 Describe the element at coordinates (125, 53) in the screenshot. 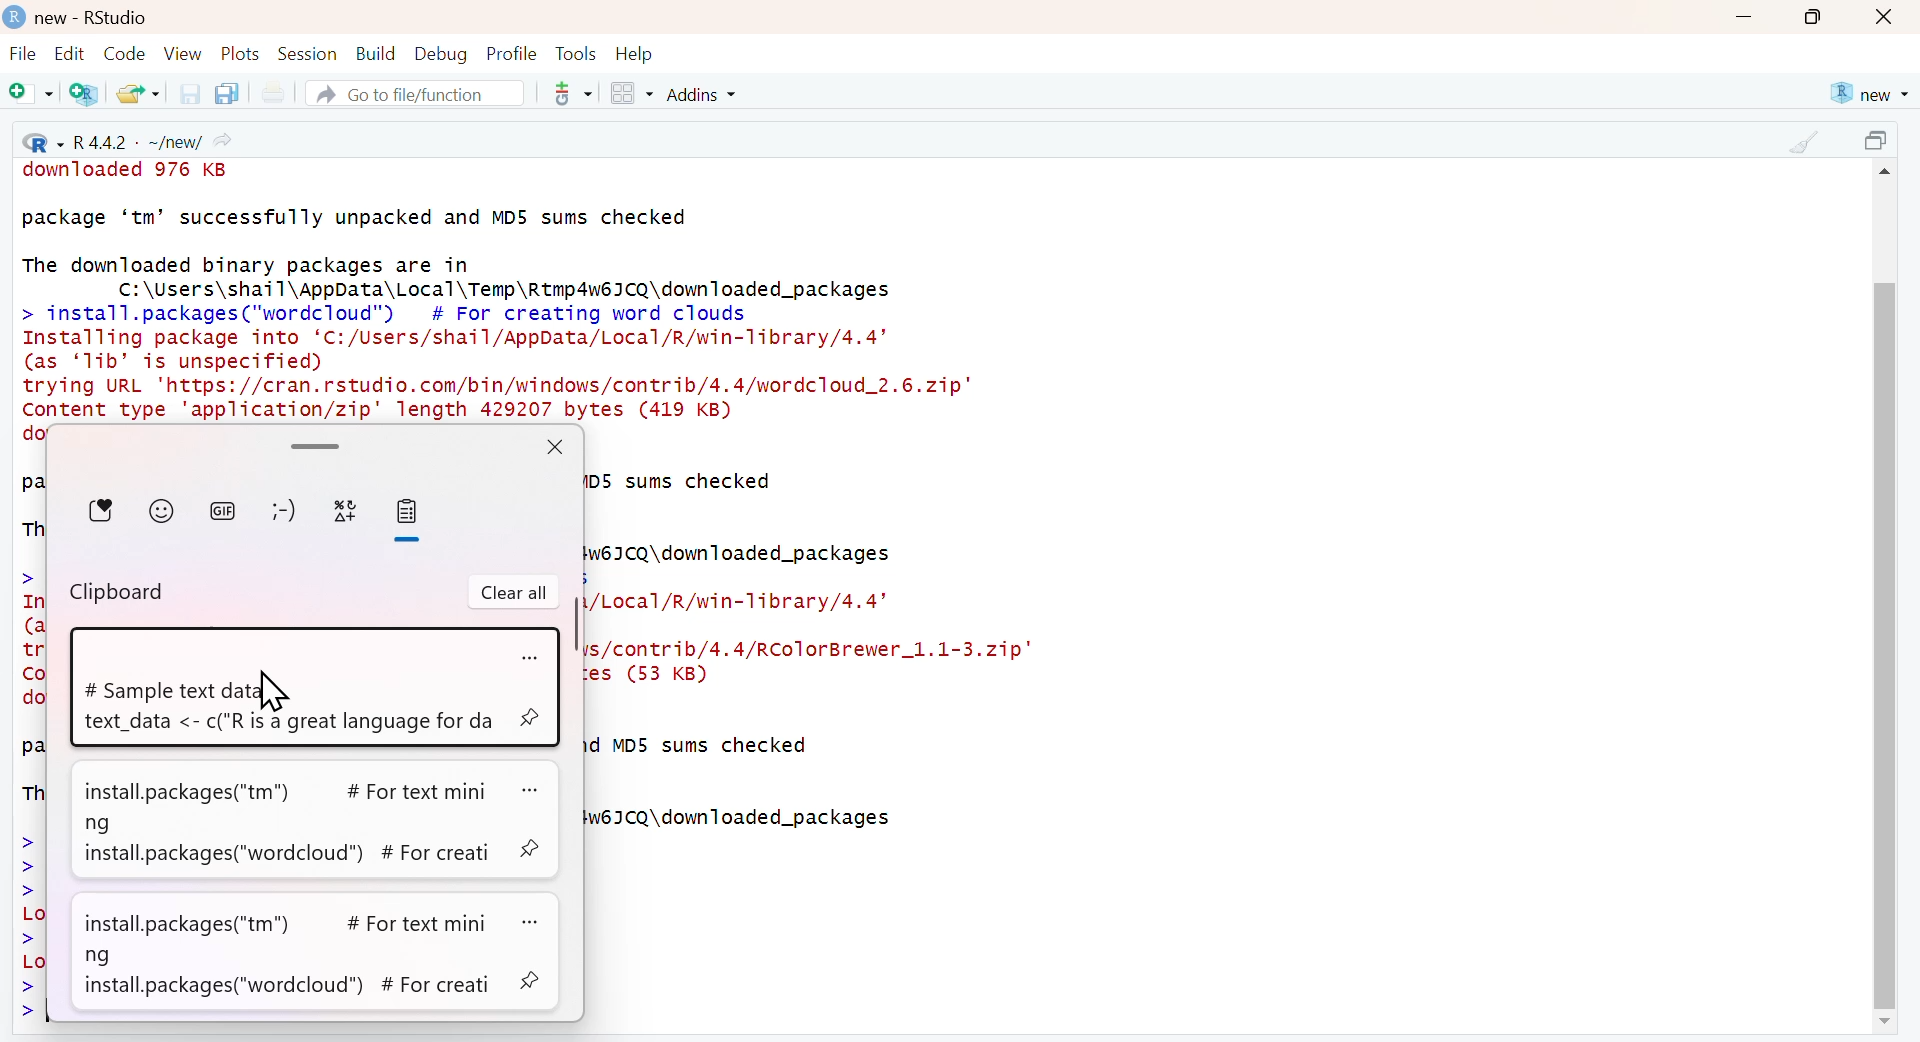

I see `Code` at that location.